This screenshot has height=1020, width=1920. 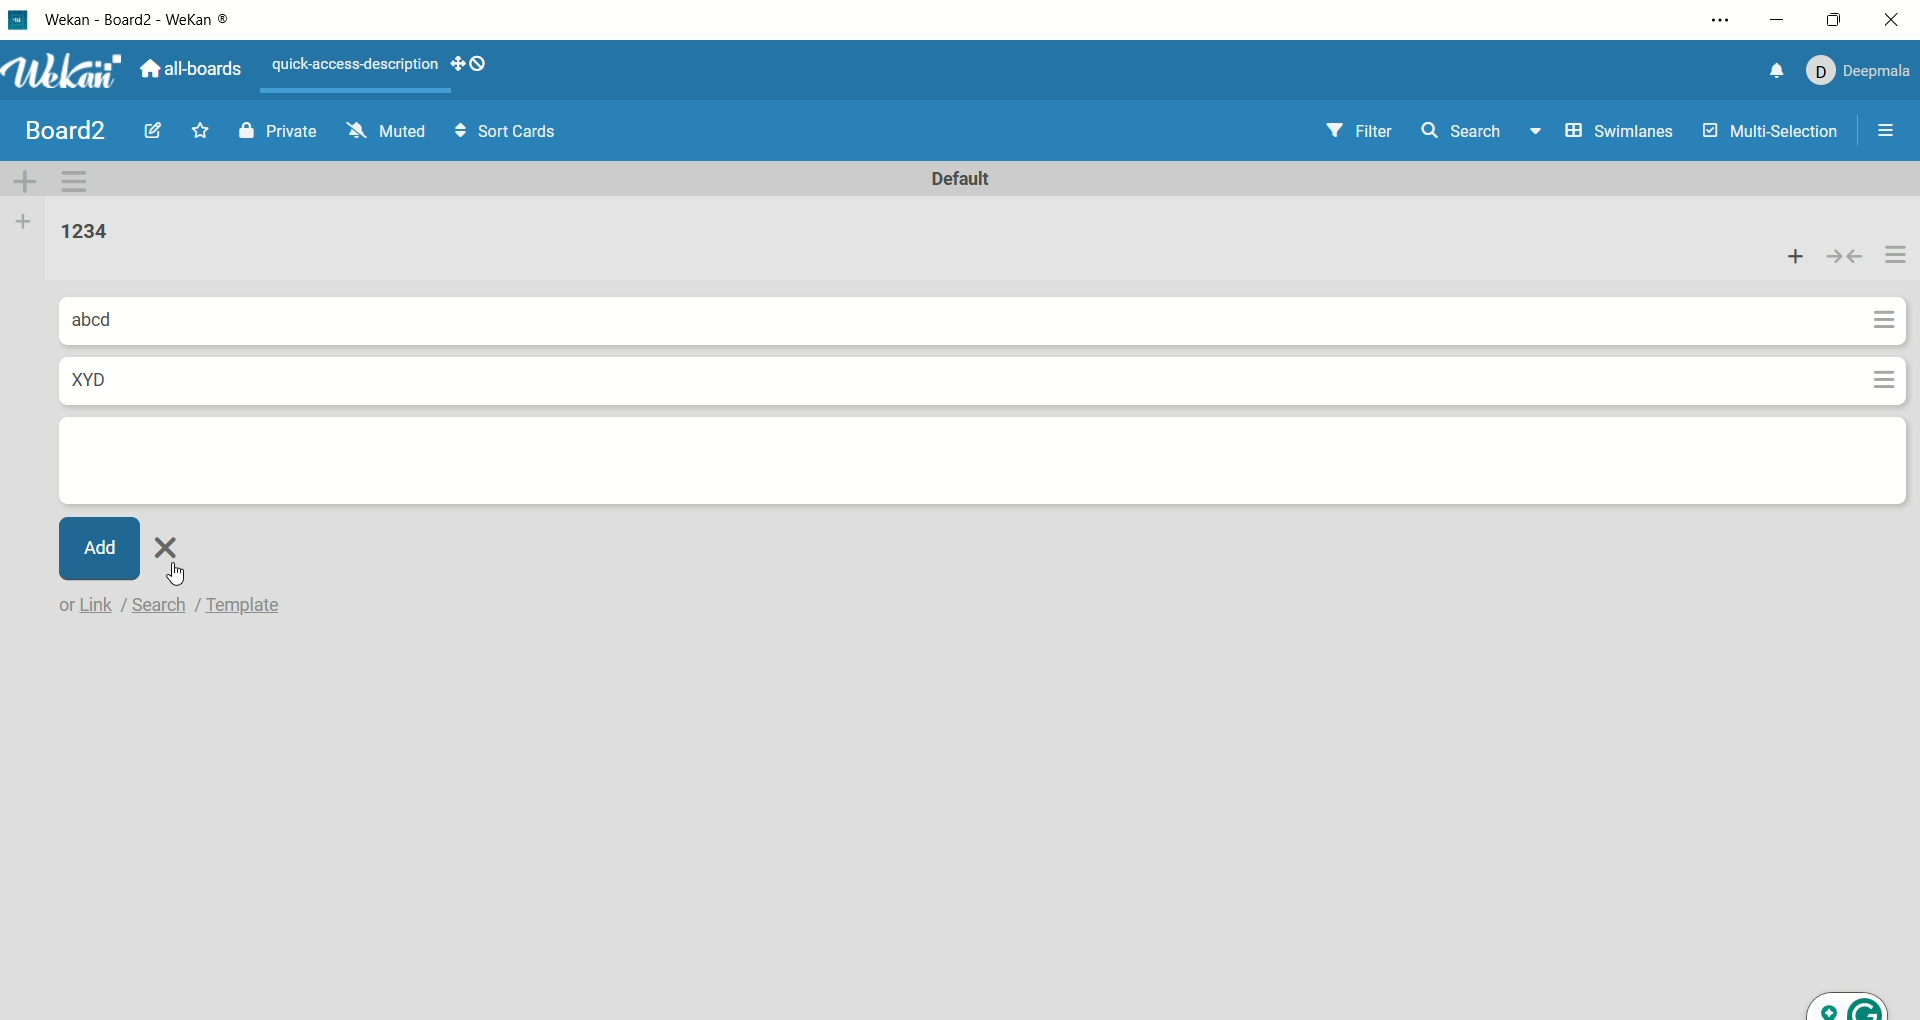 What do you see at coordinates (206, 129) in the screenshot?
I see `favorite` at bounding box center [206, 129].